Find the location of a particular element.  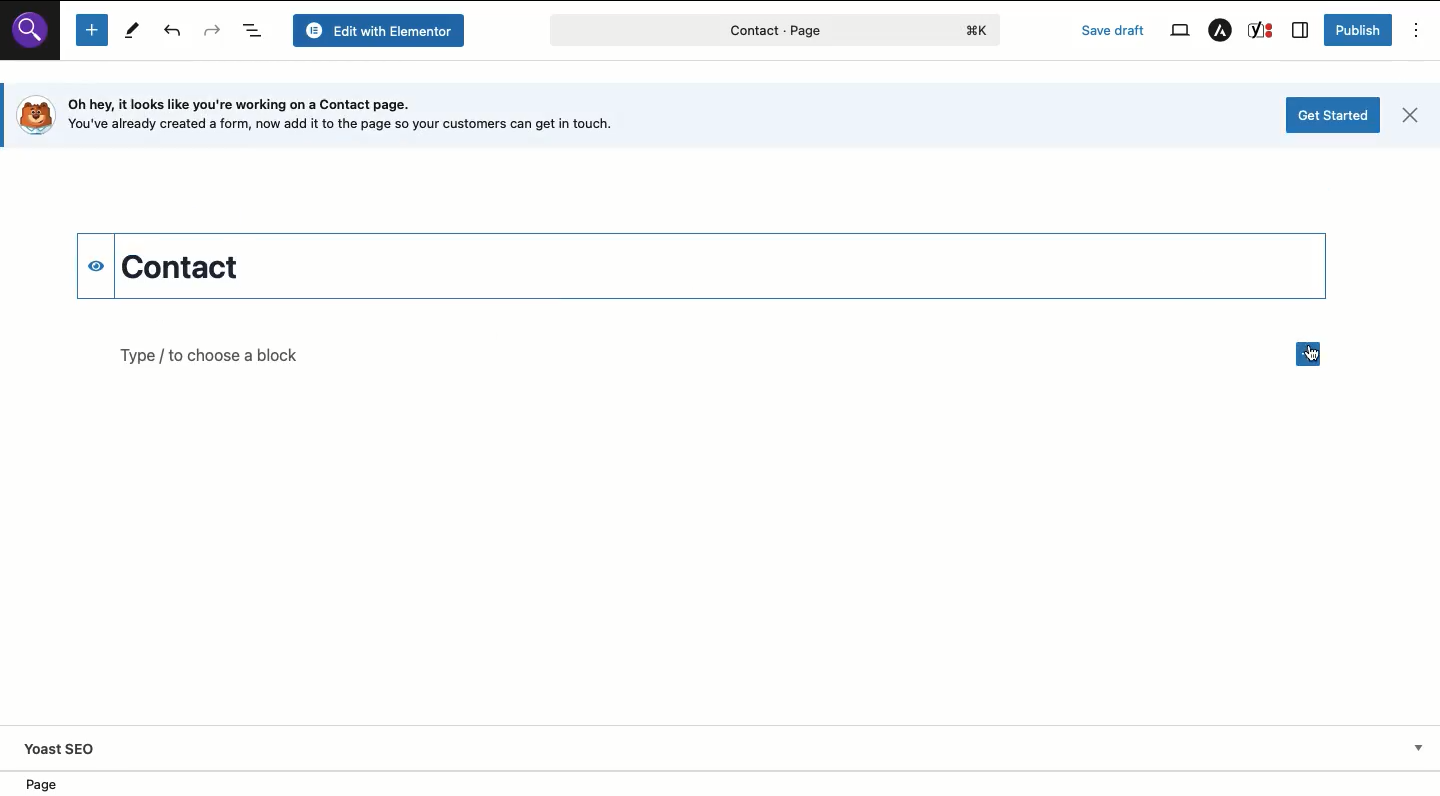

Publish is located at coordinates (1357, 30).